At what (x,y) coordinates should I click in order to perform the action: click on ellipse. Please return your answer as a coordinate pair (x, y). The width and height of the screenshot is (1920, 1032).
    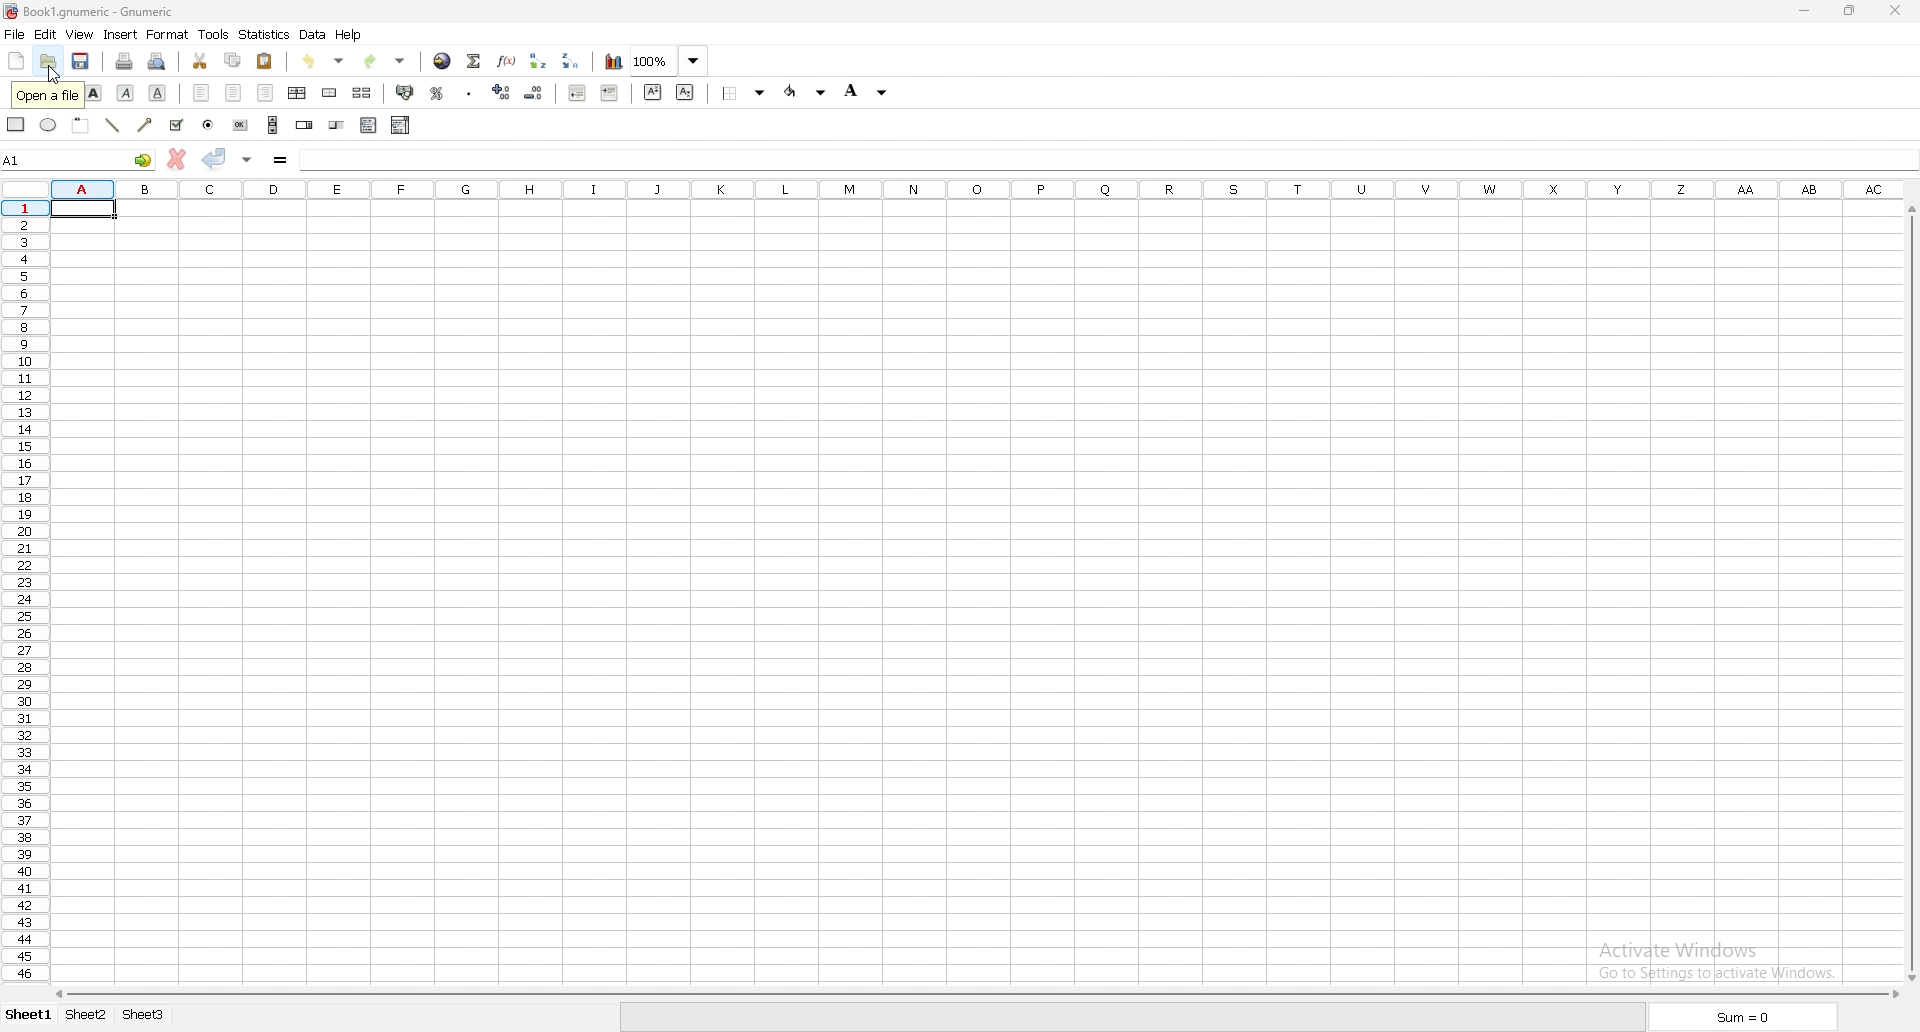
    Looking at the image, I should click on (49, 125).